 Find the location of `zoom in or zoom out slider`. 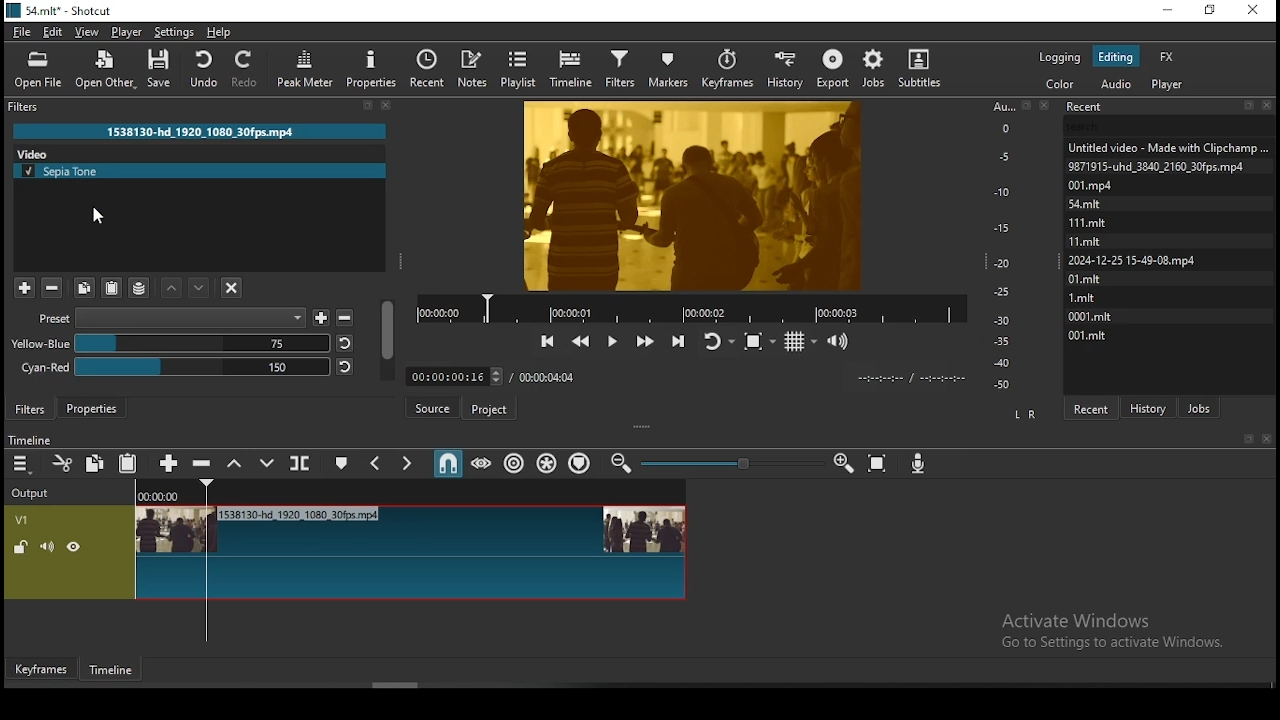

zoom in or zoom out slider is located at coordinates (732, 463).